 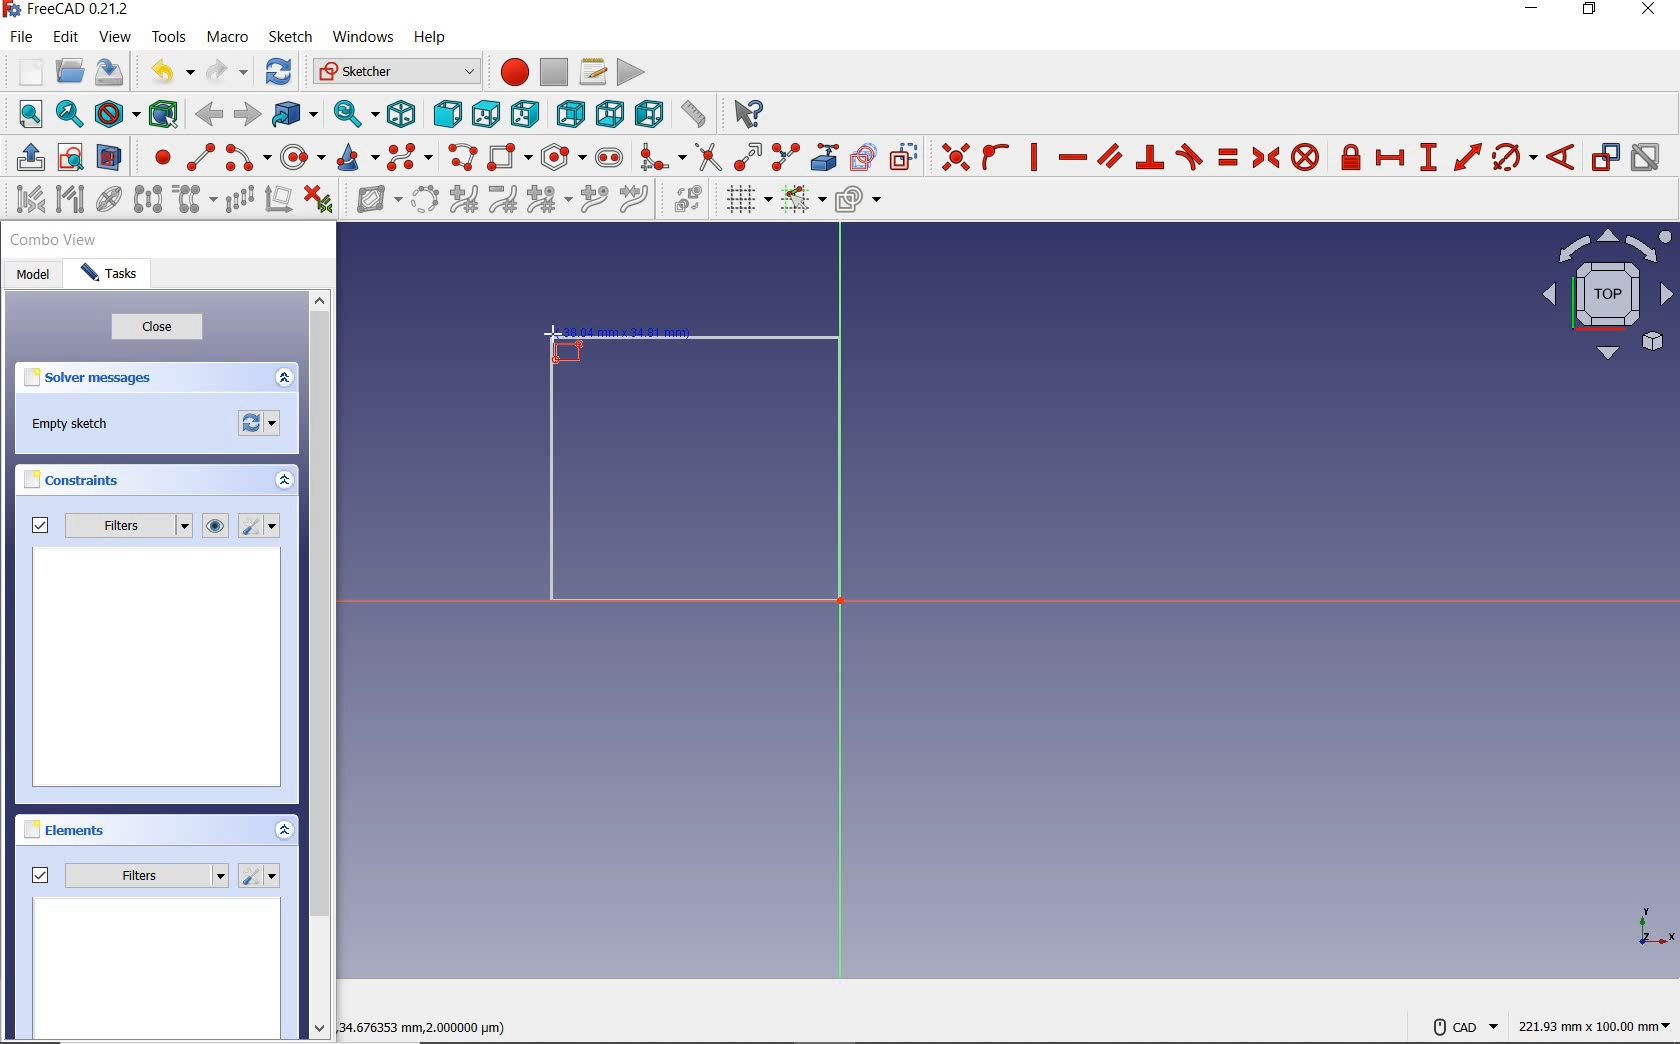 I want to click on scrollbar, so click(x=322, y=667).